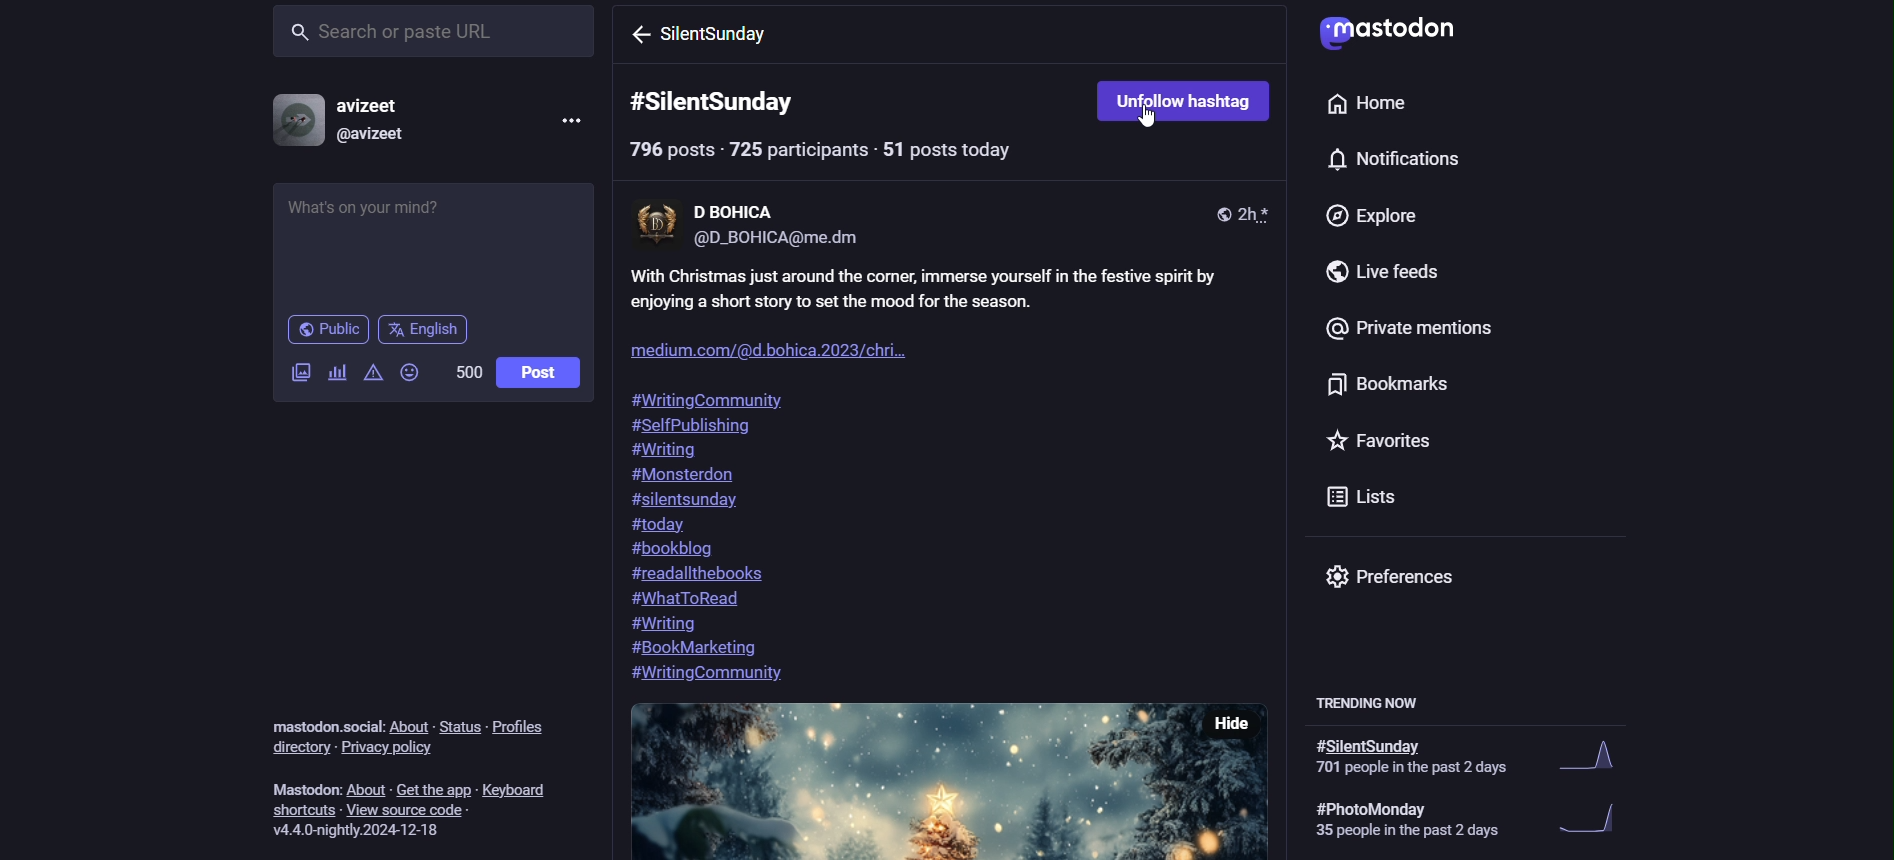 The image size is (1894, 860). What do you see at coordinates (1512, 758) in the screenshot?
I see ` #PhotoMonday 701 people in past 2 days` at bounding box center [1512, 758].